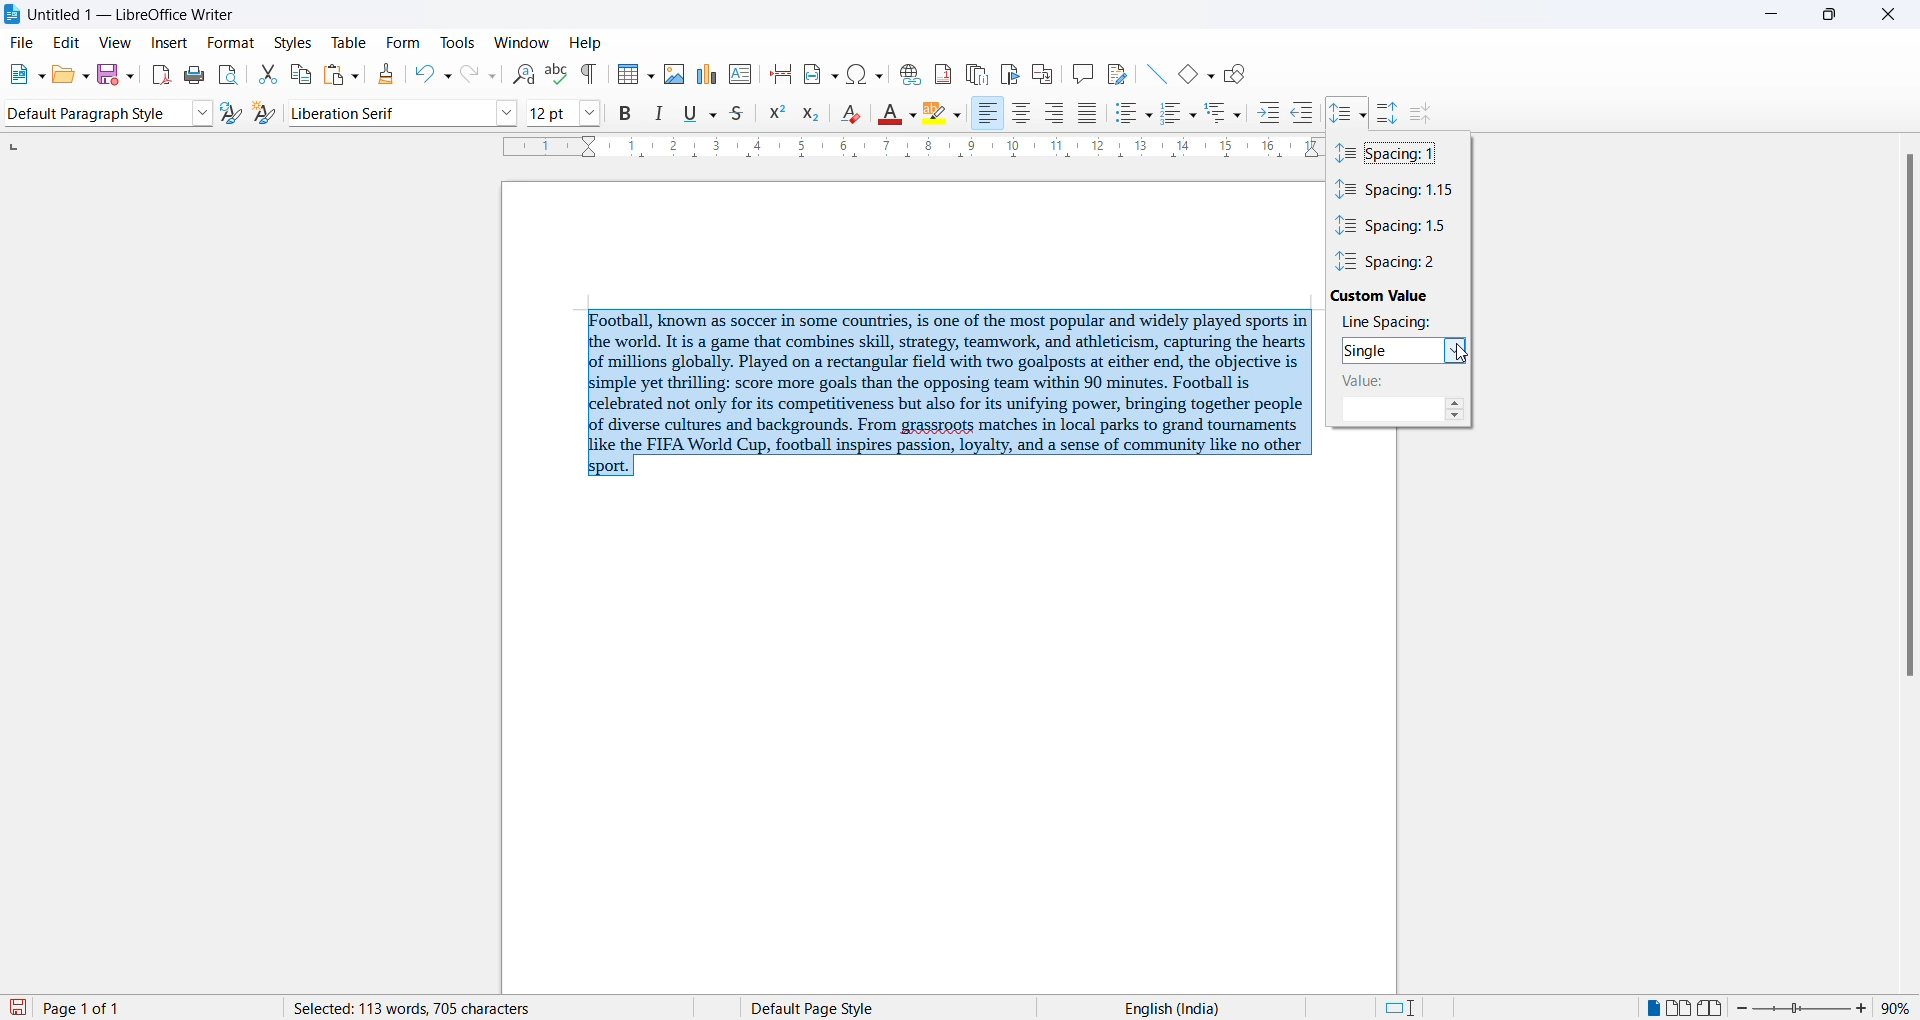 Image resolution: width=1920 pixels, height=1020 pixels. What do you see at coordinates (481, 75) in the screenshot?
I see `redo` at bounding box center [481, 75].